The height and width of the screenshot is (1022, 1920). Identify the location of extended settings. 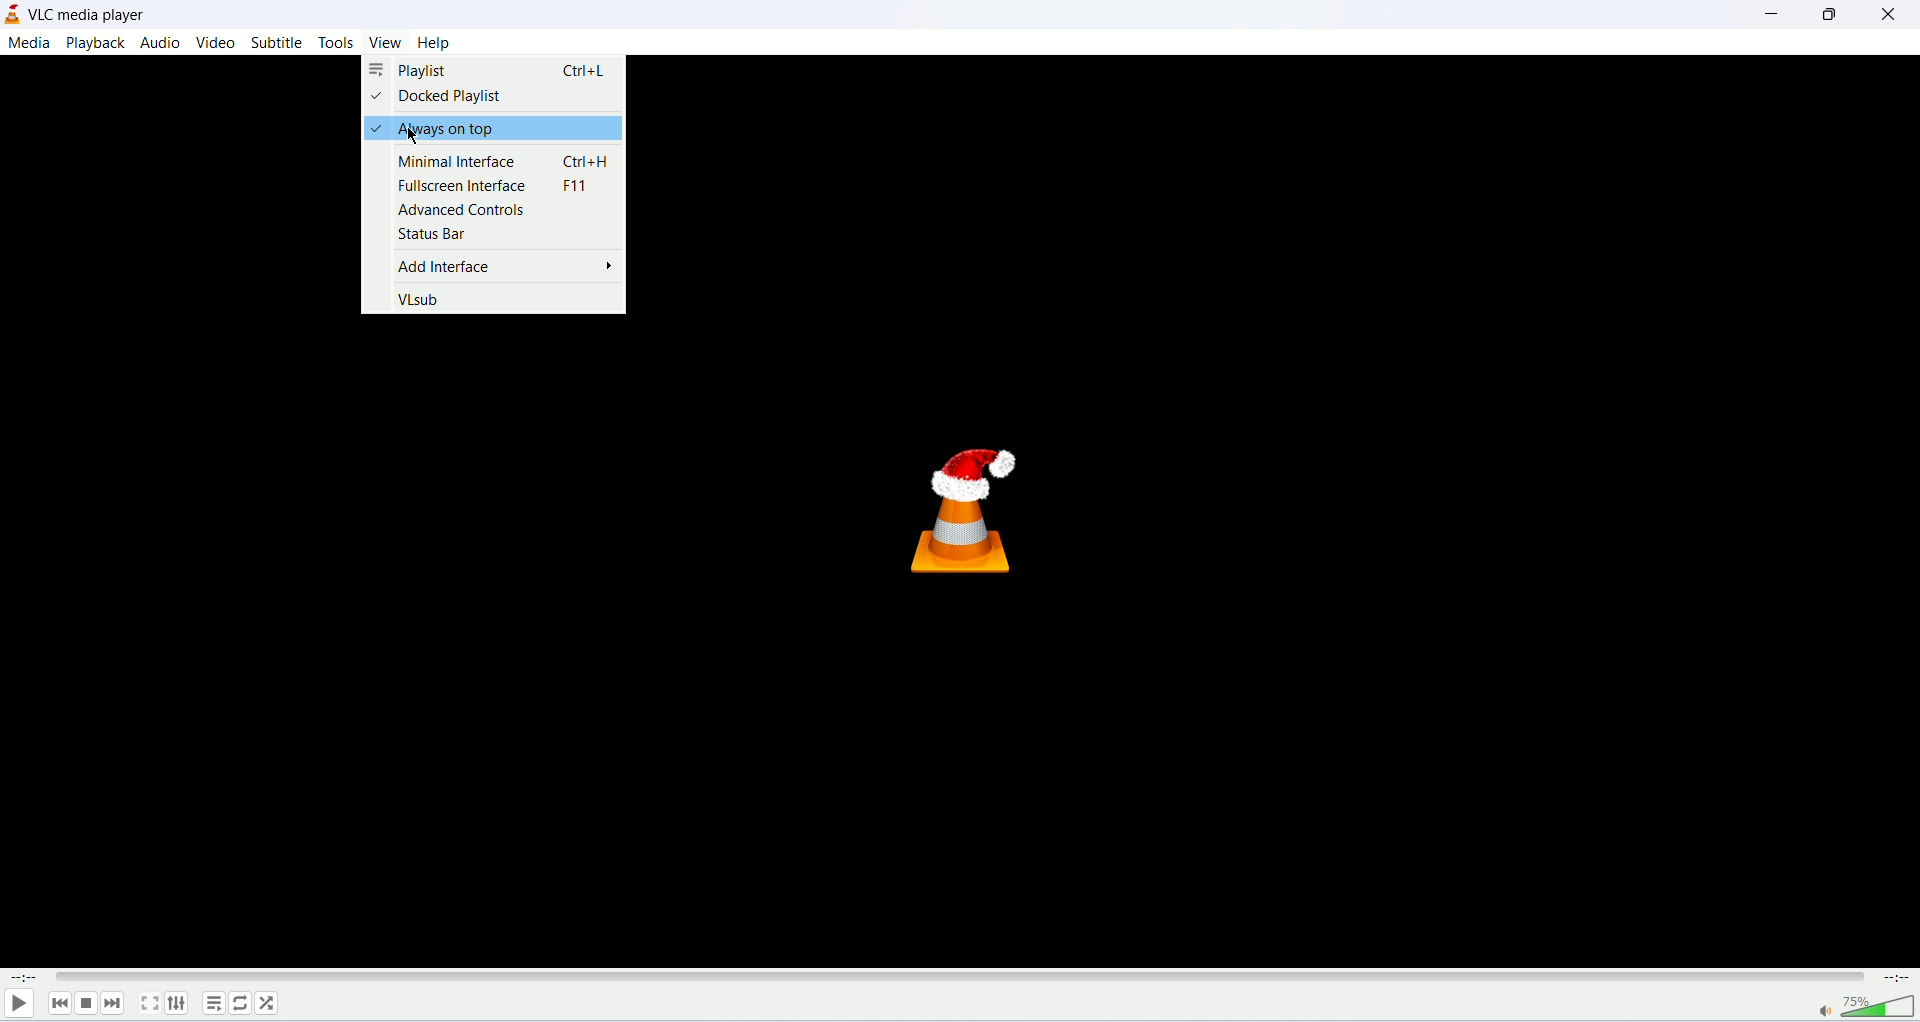
(176, 1004).